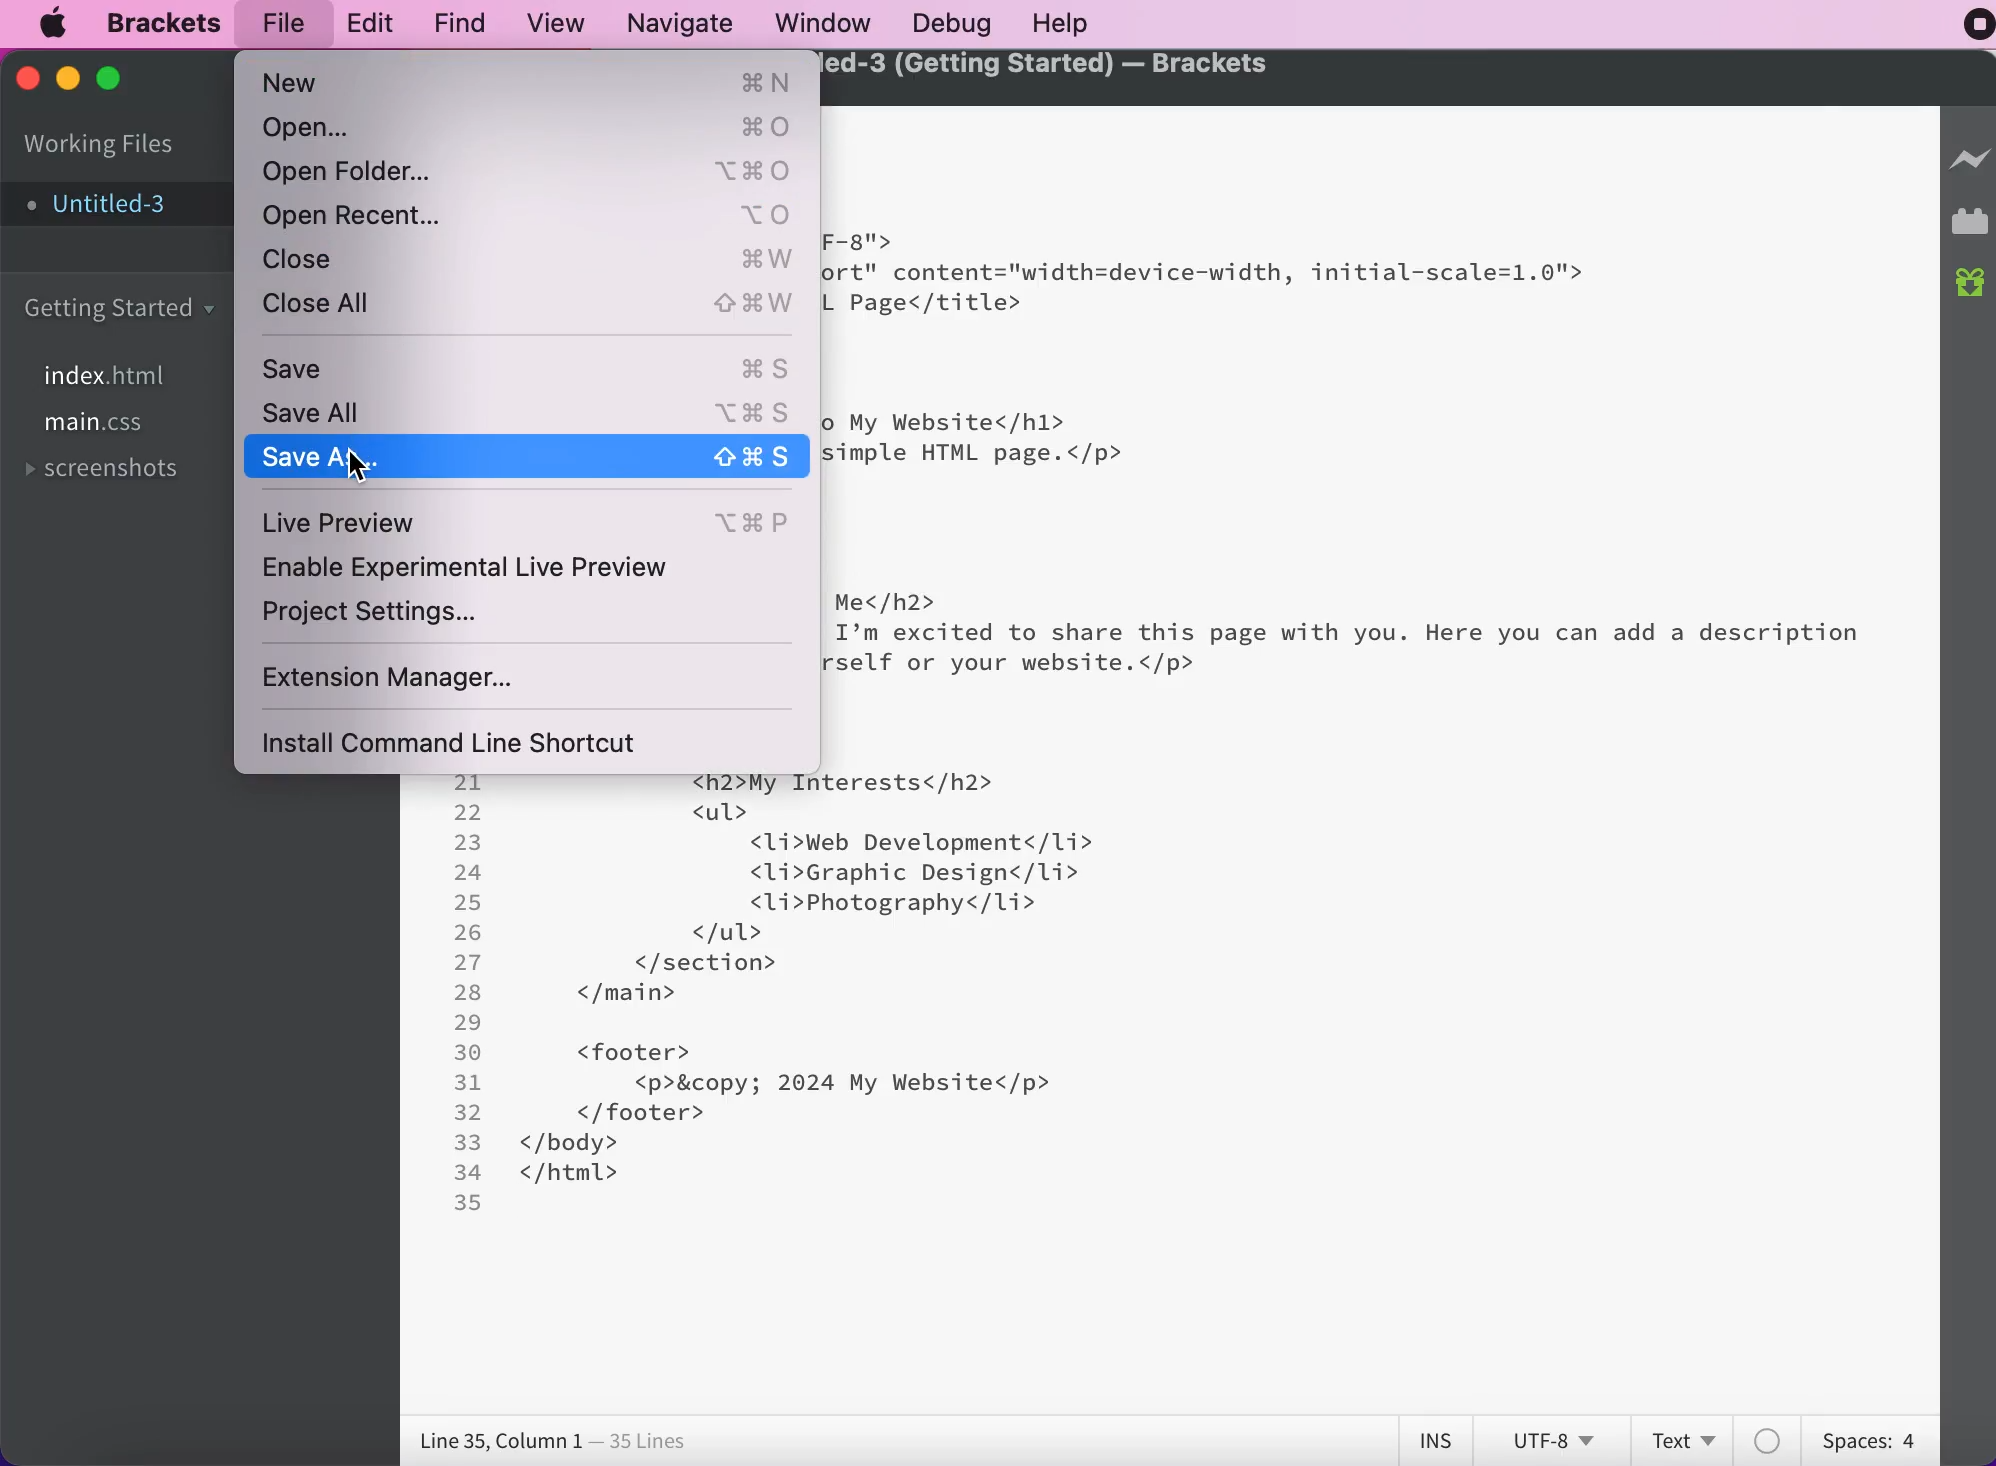  What do you see at coordinates (468, 842) in the screenshot?
I see `23` at bounding box center [468, 842].